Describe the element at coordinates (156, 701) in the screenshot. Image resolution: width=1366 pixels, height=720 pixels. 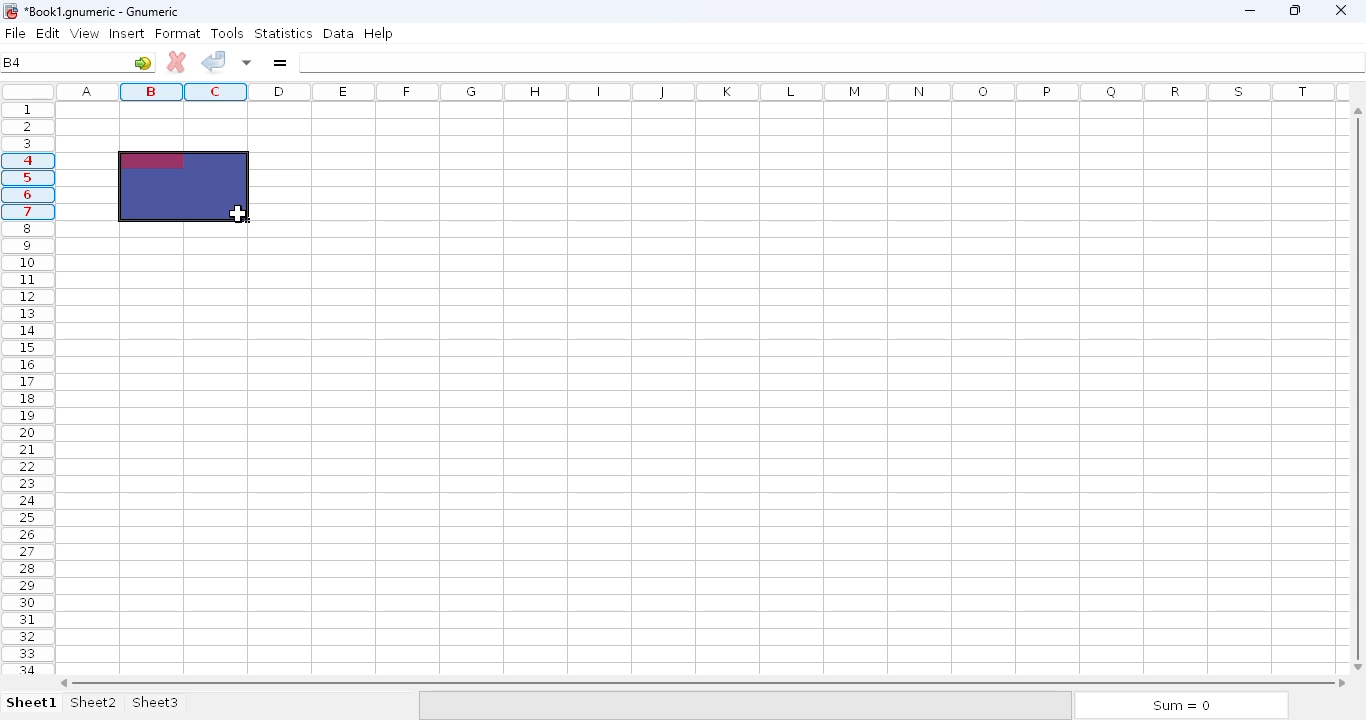
I see `sheet3` at that location.